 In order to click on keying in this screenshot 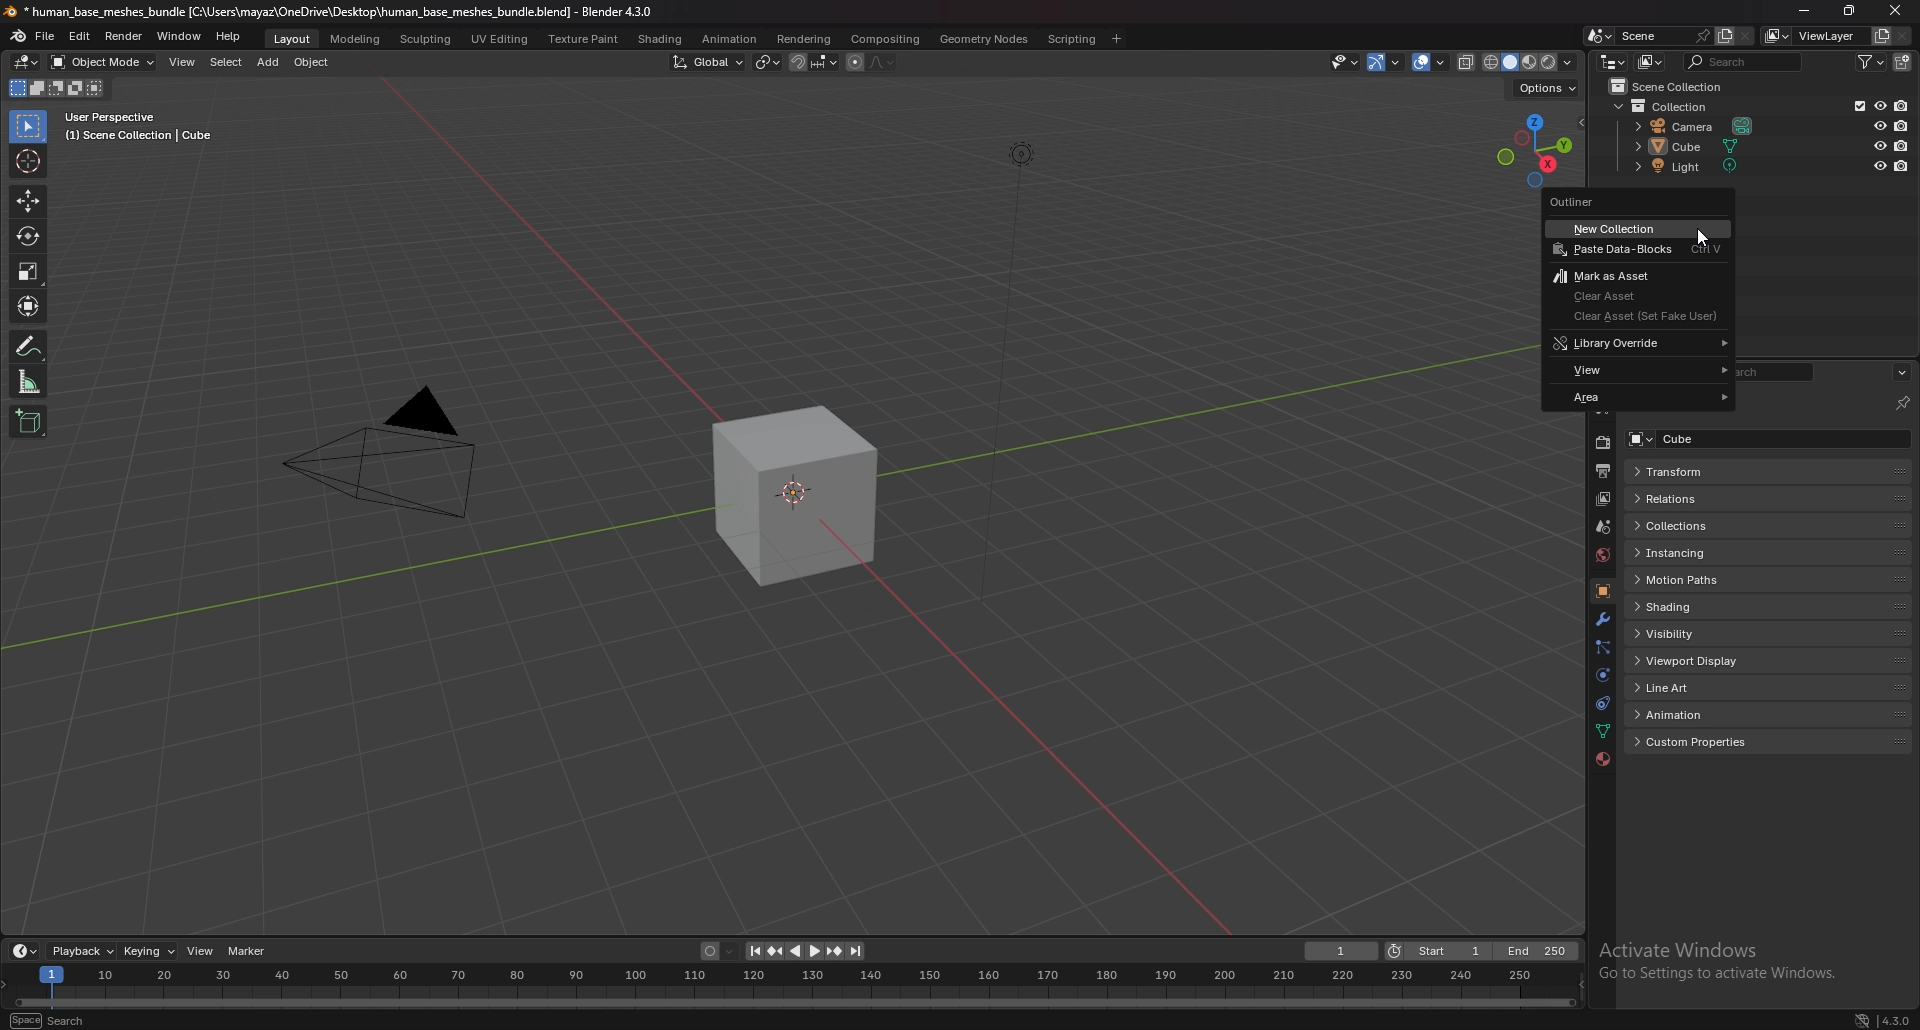, I will do `click(152, 951)`.